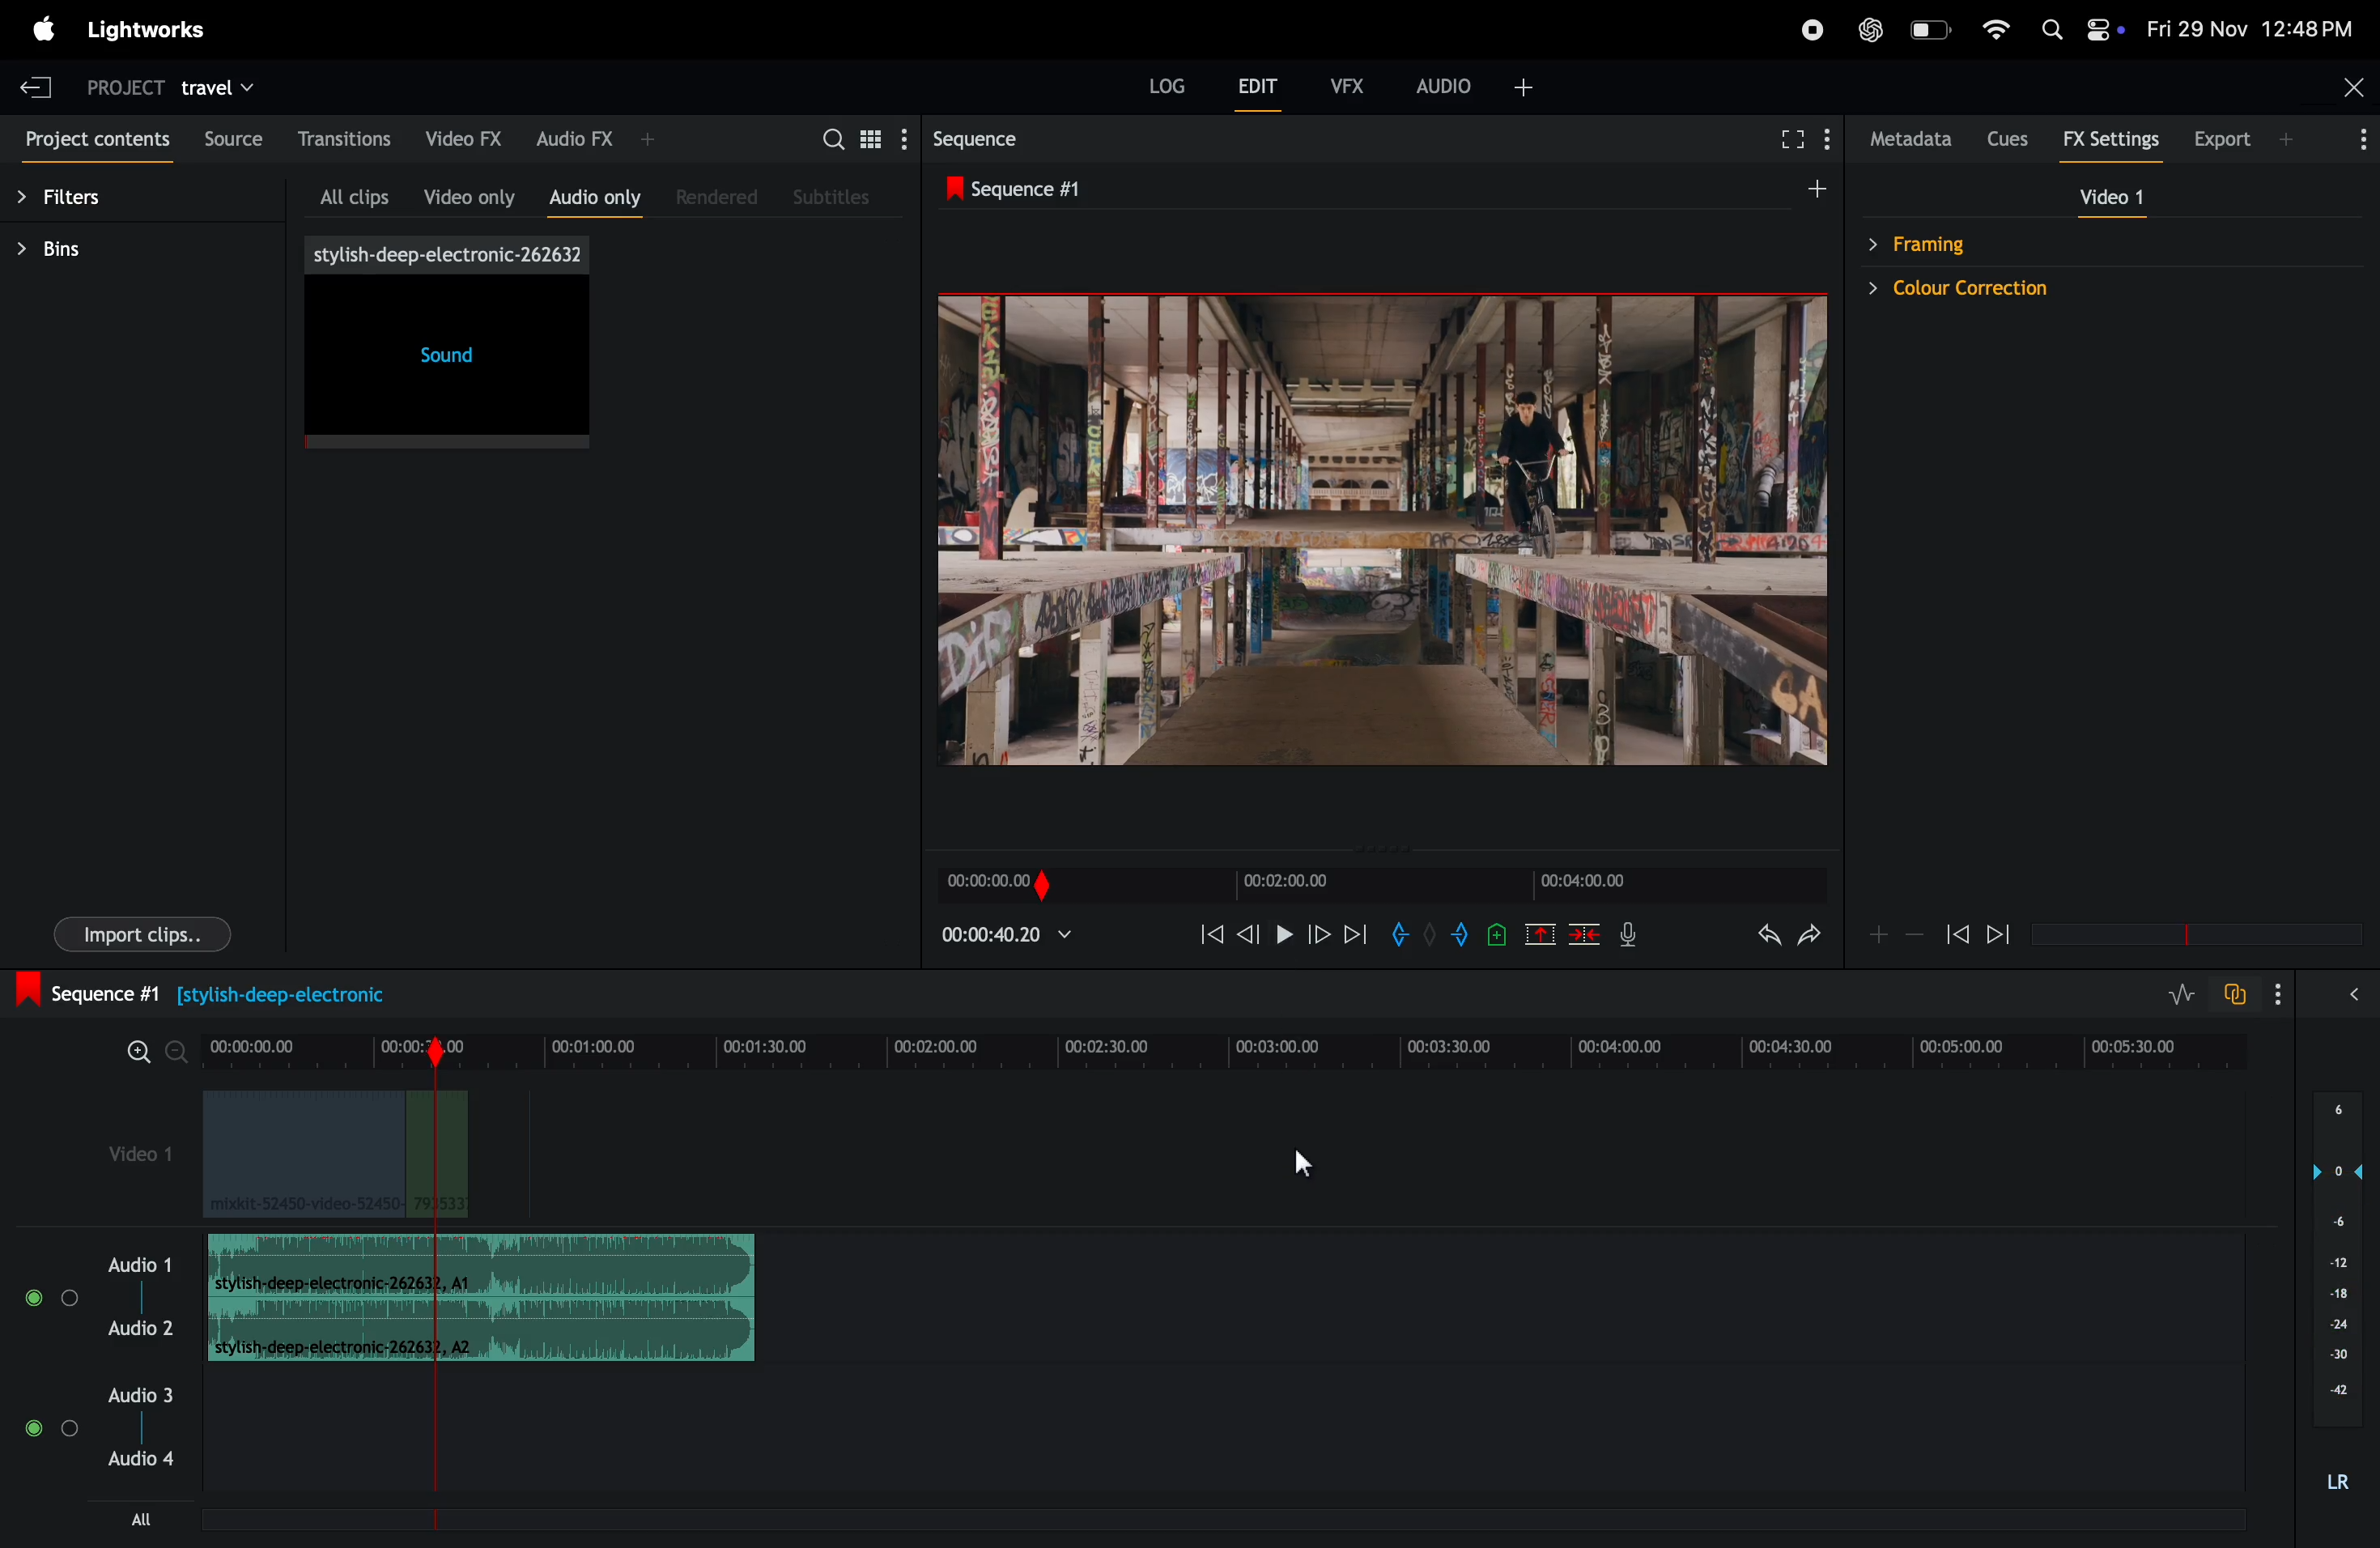  I want to click on audio, so click(140, 1394).